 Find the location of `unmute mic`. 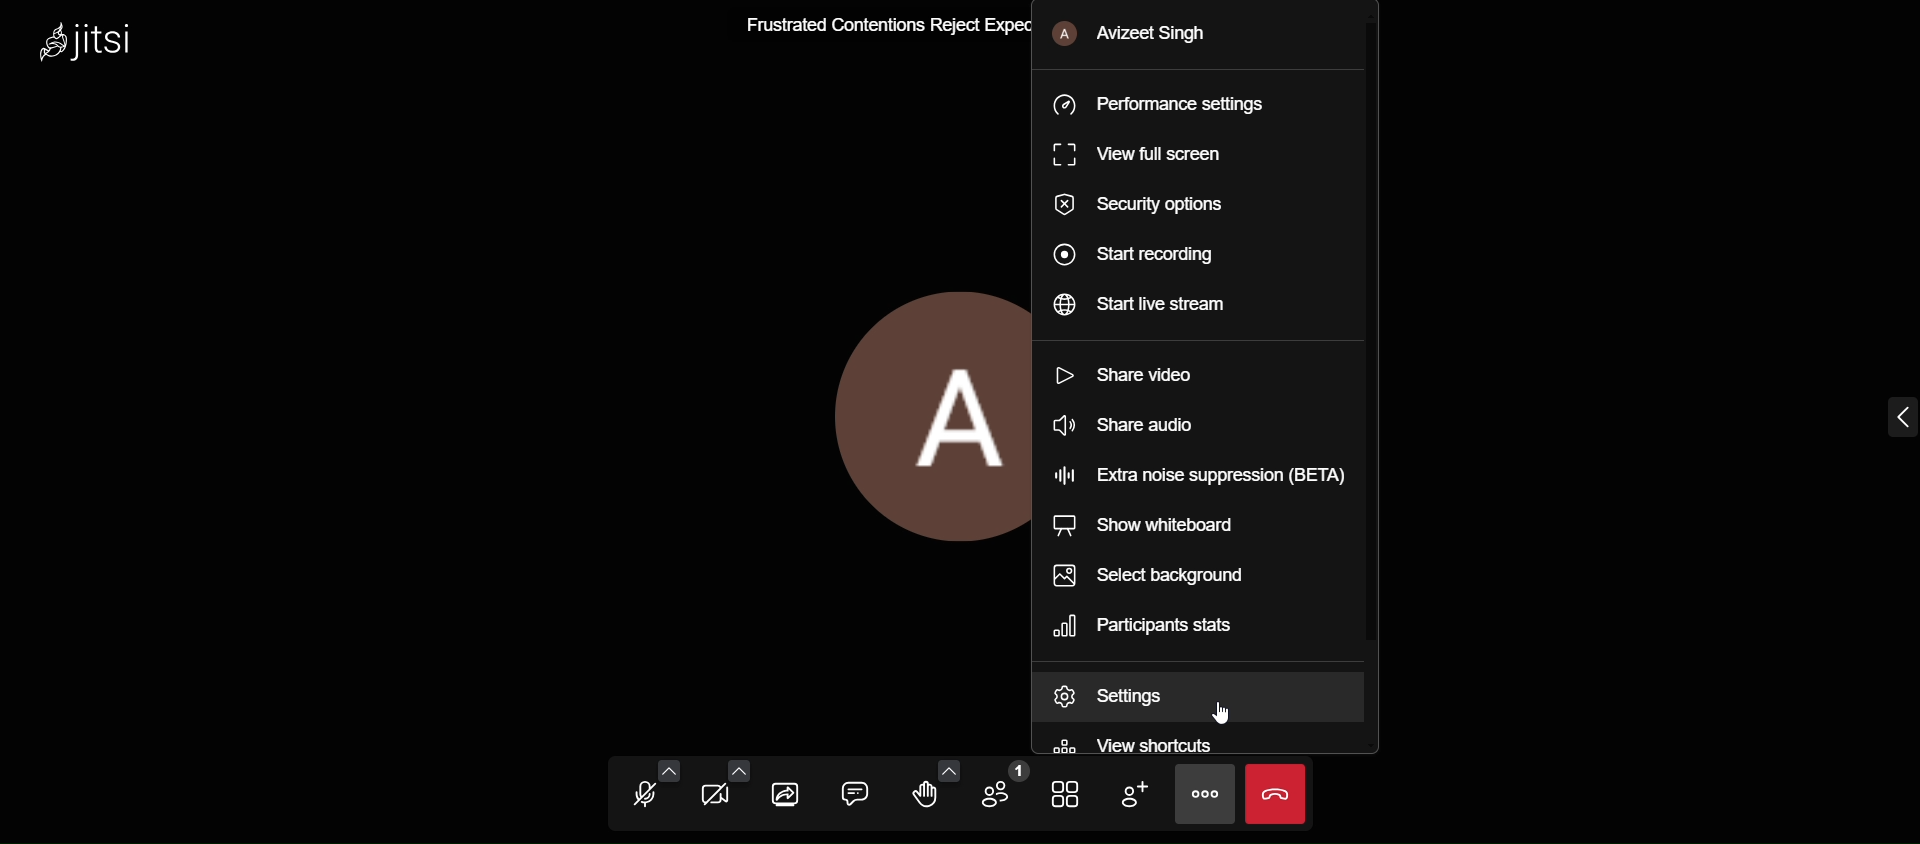

unmute mic is located at coordinates (642, 797).